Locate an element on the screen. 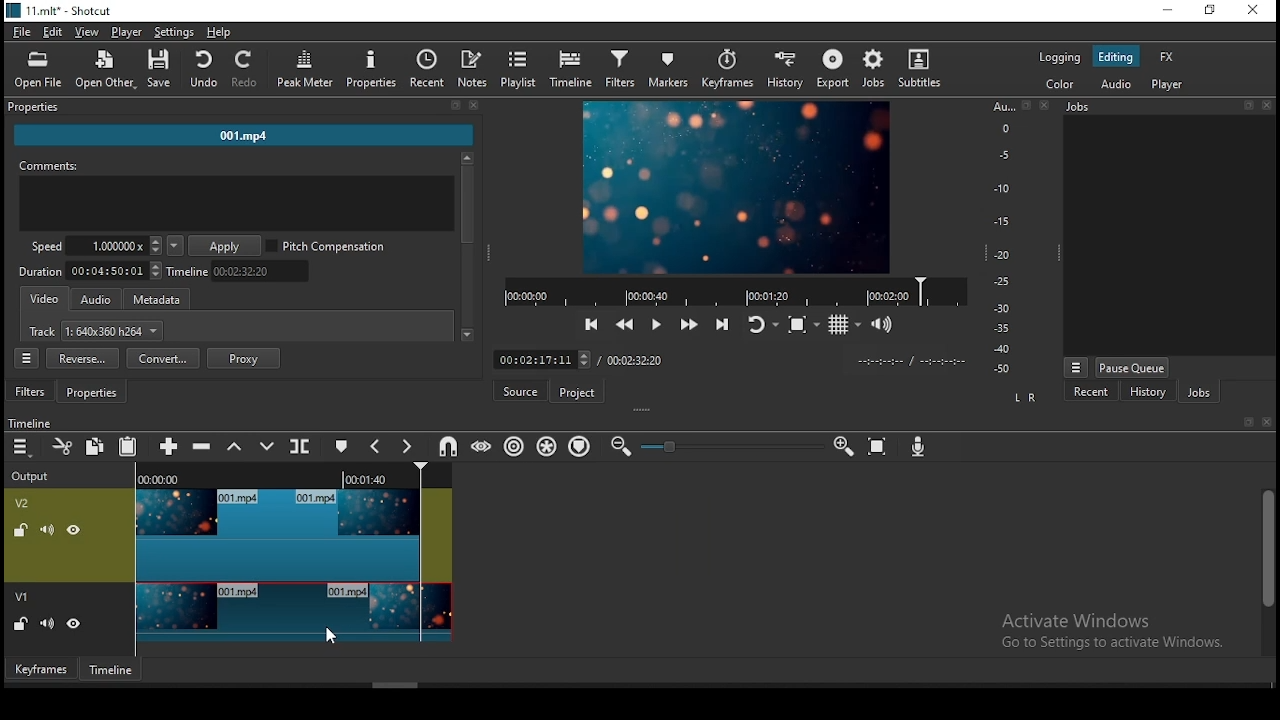  (UN)LOCK is located at coordinates (17, 528).